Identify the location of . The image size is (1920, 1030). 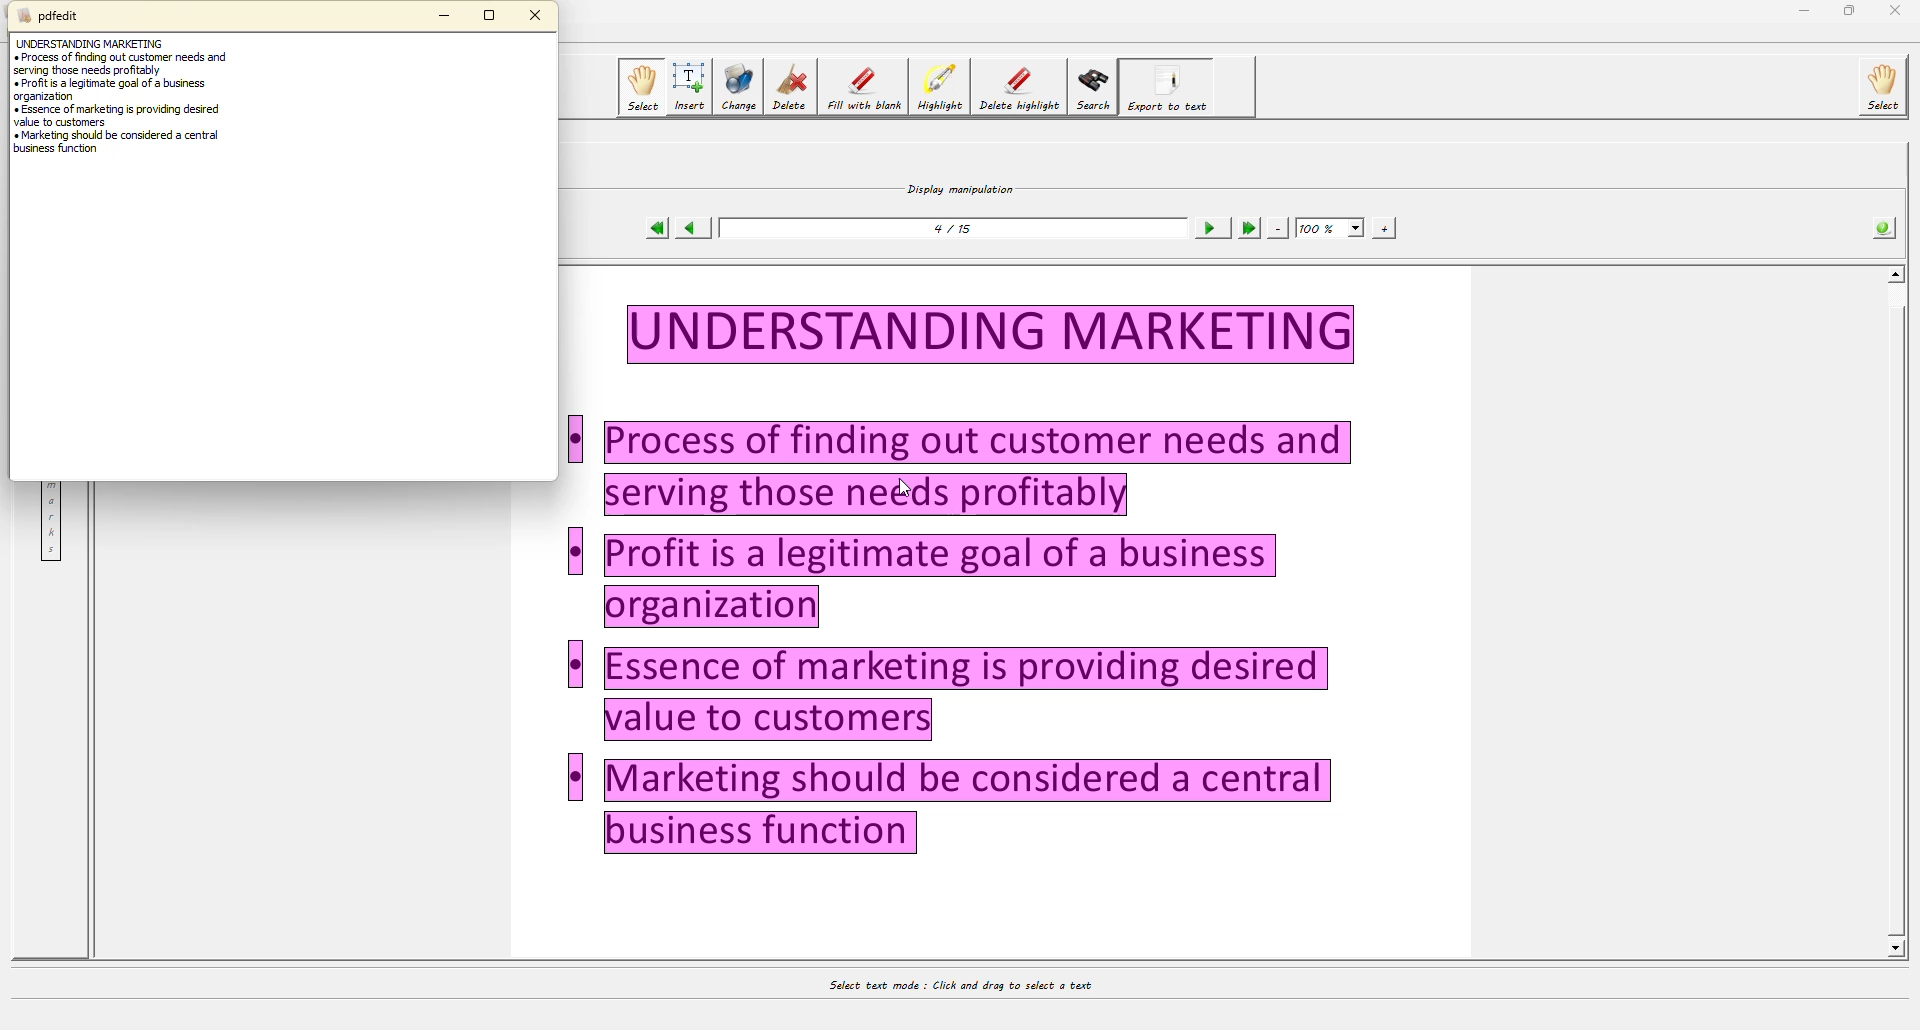
(984, 468).